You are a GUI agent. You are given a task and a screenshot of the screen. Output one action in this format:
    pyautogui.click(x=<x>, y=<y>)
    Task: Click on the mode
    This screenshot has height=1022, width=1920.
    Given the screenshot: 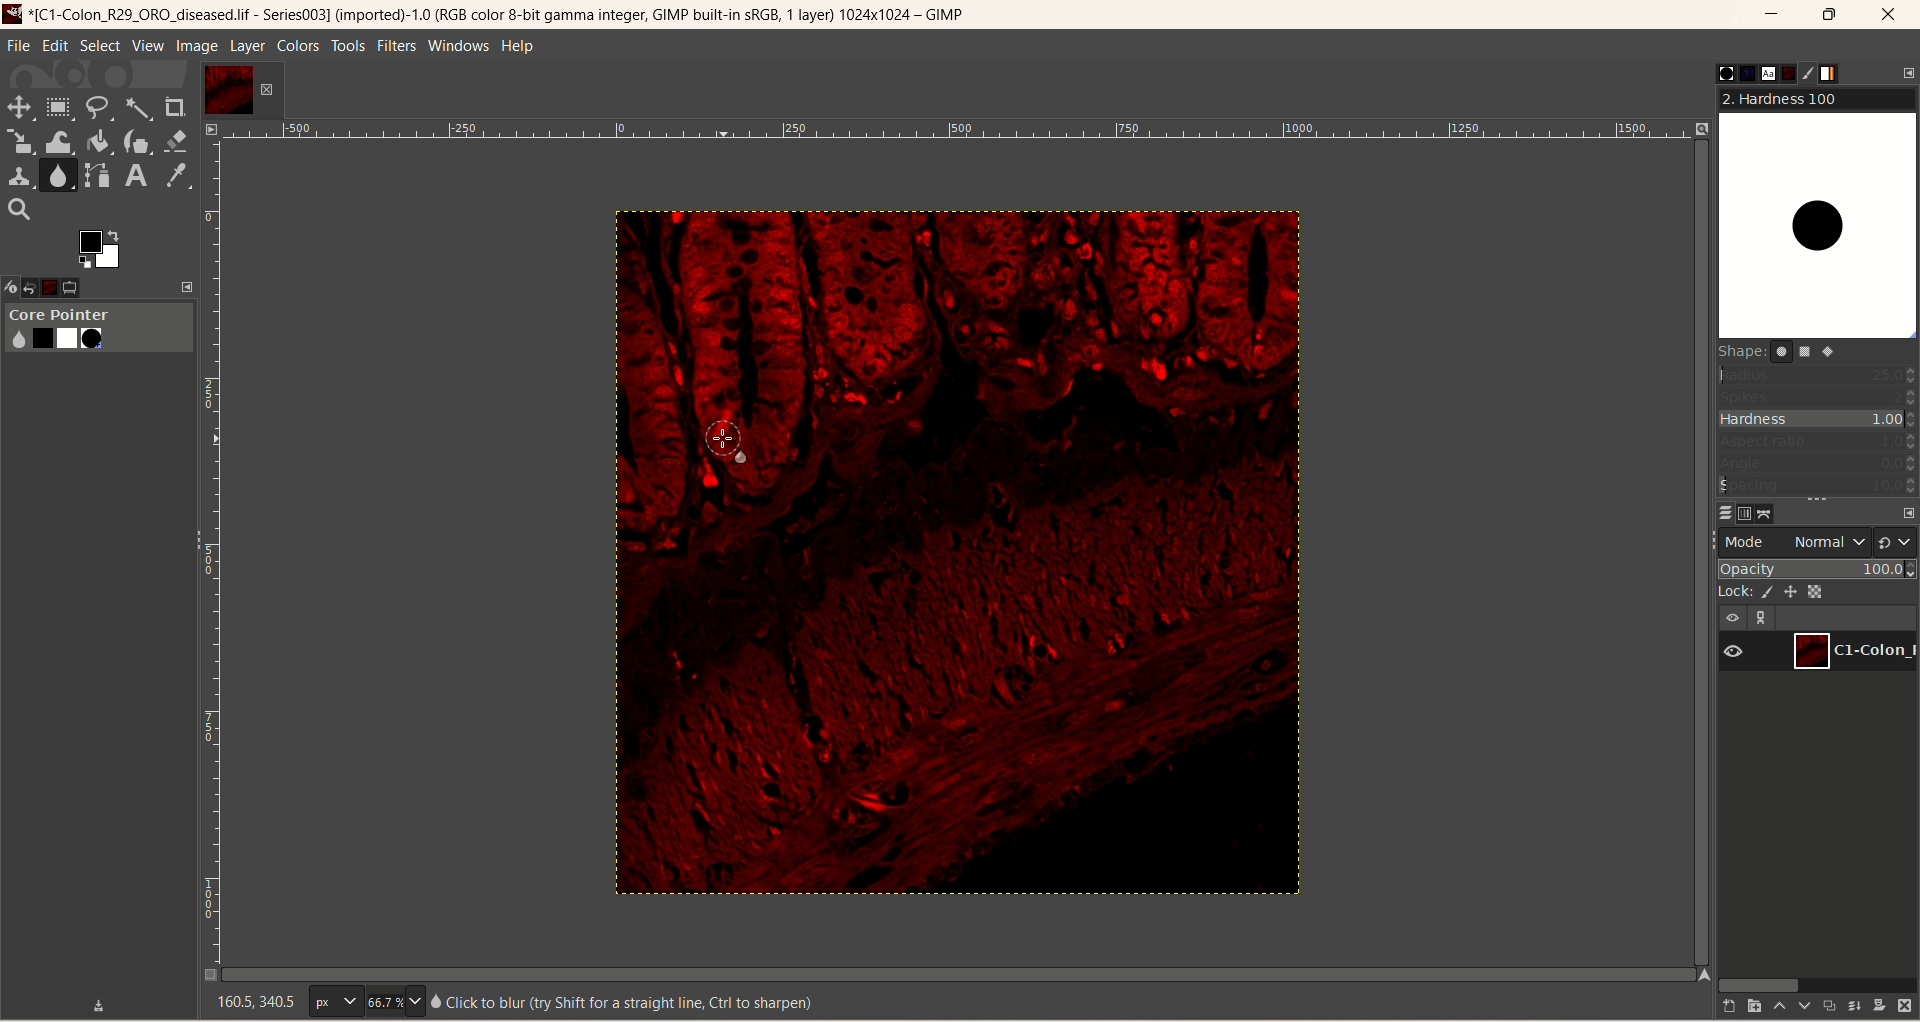 What is the action you would take?
    pyautogui.click(x=1747, y=541)
    